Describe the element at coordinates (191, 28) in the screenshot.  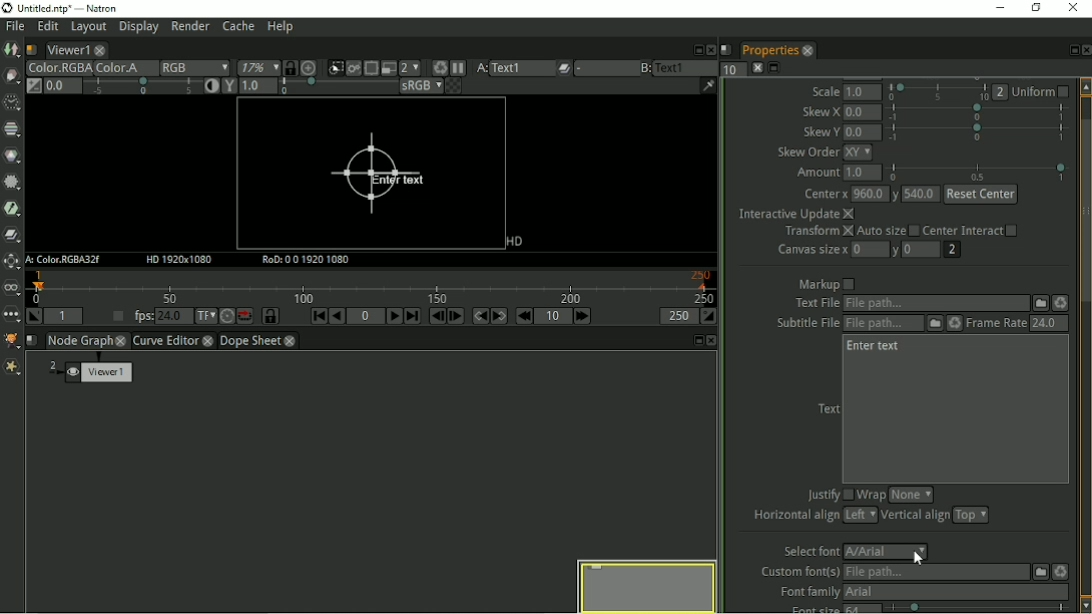
I see `Render` at that location.